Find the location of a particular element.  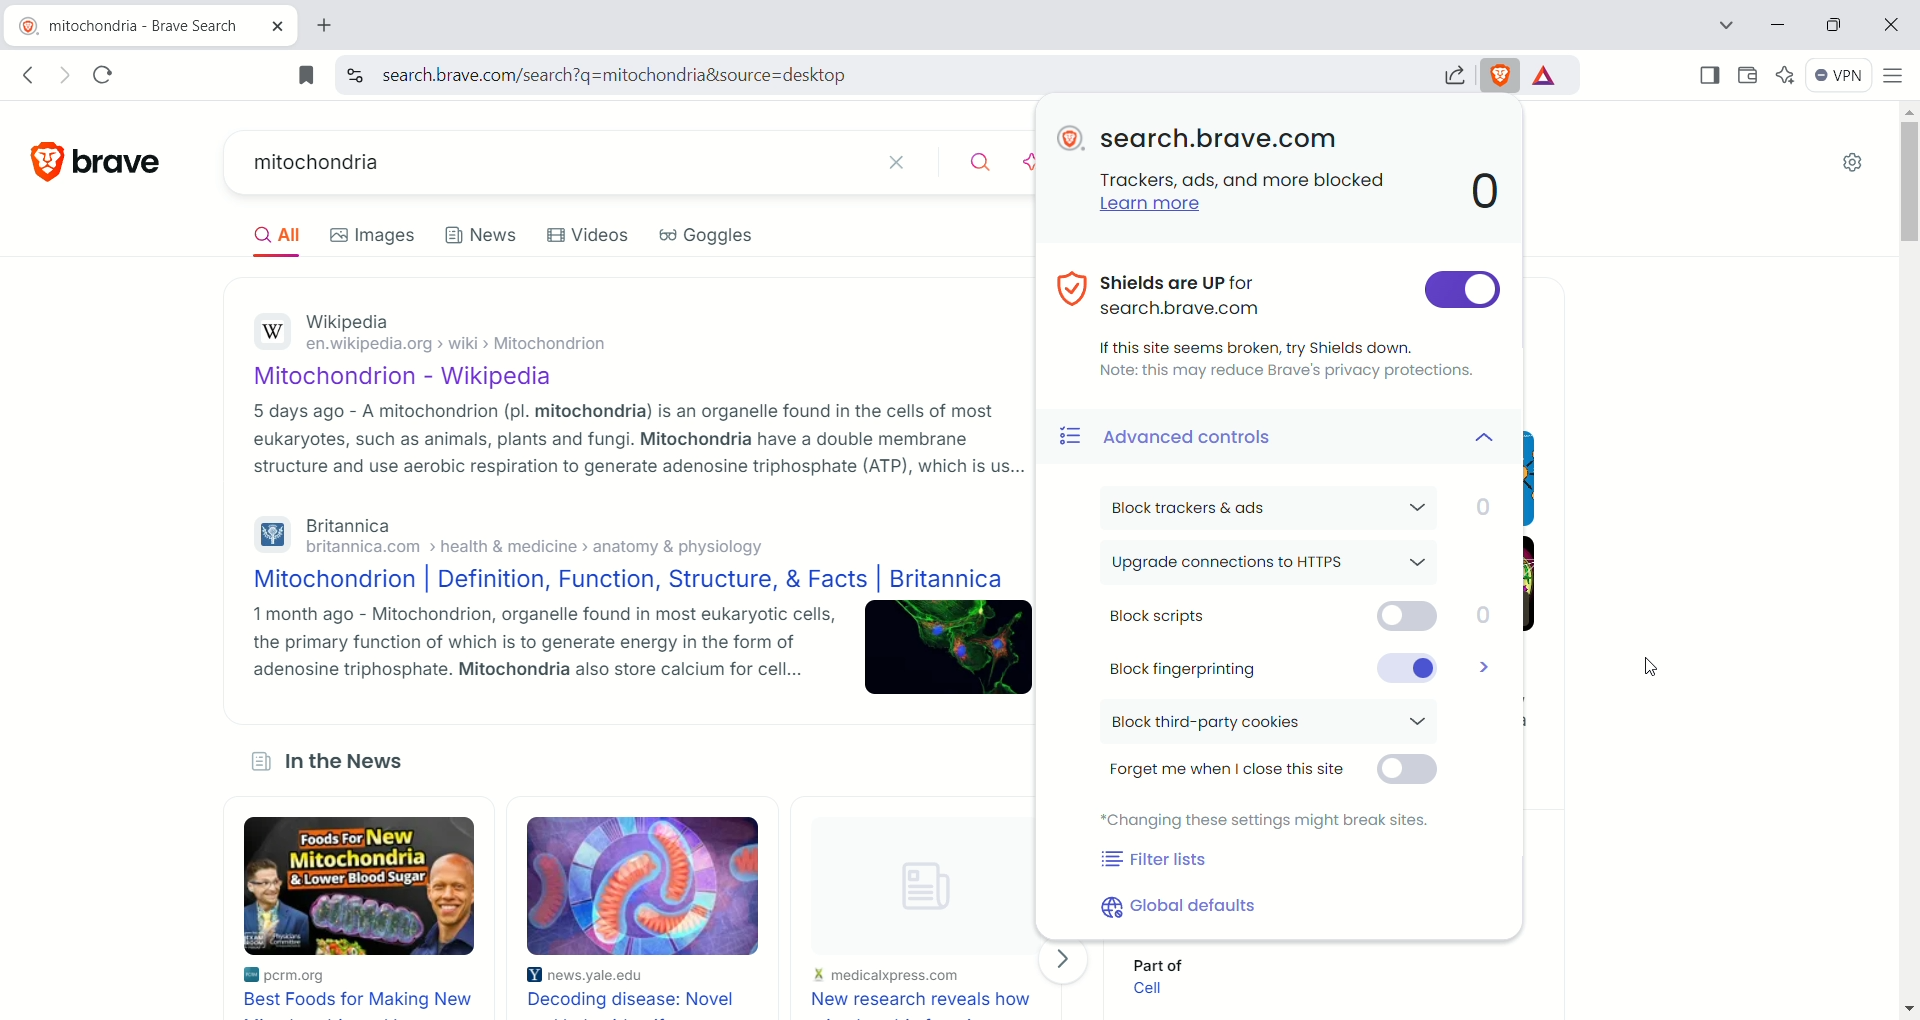

new research reveals how is located at coordinates (920, 1000).